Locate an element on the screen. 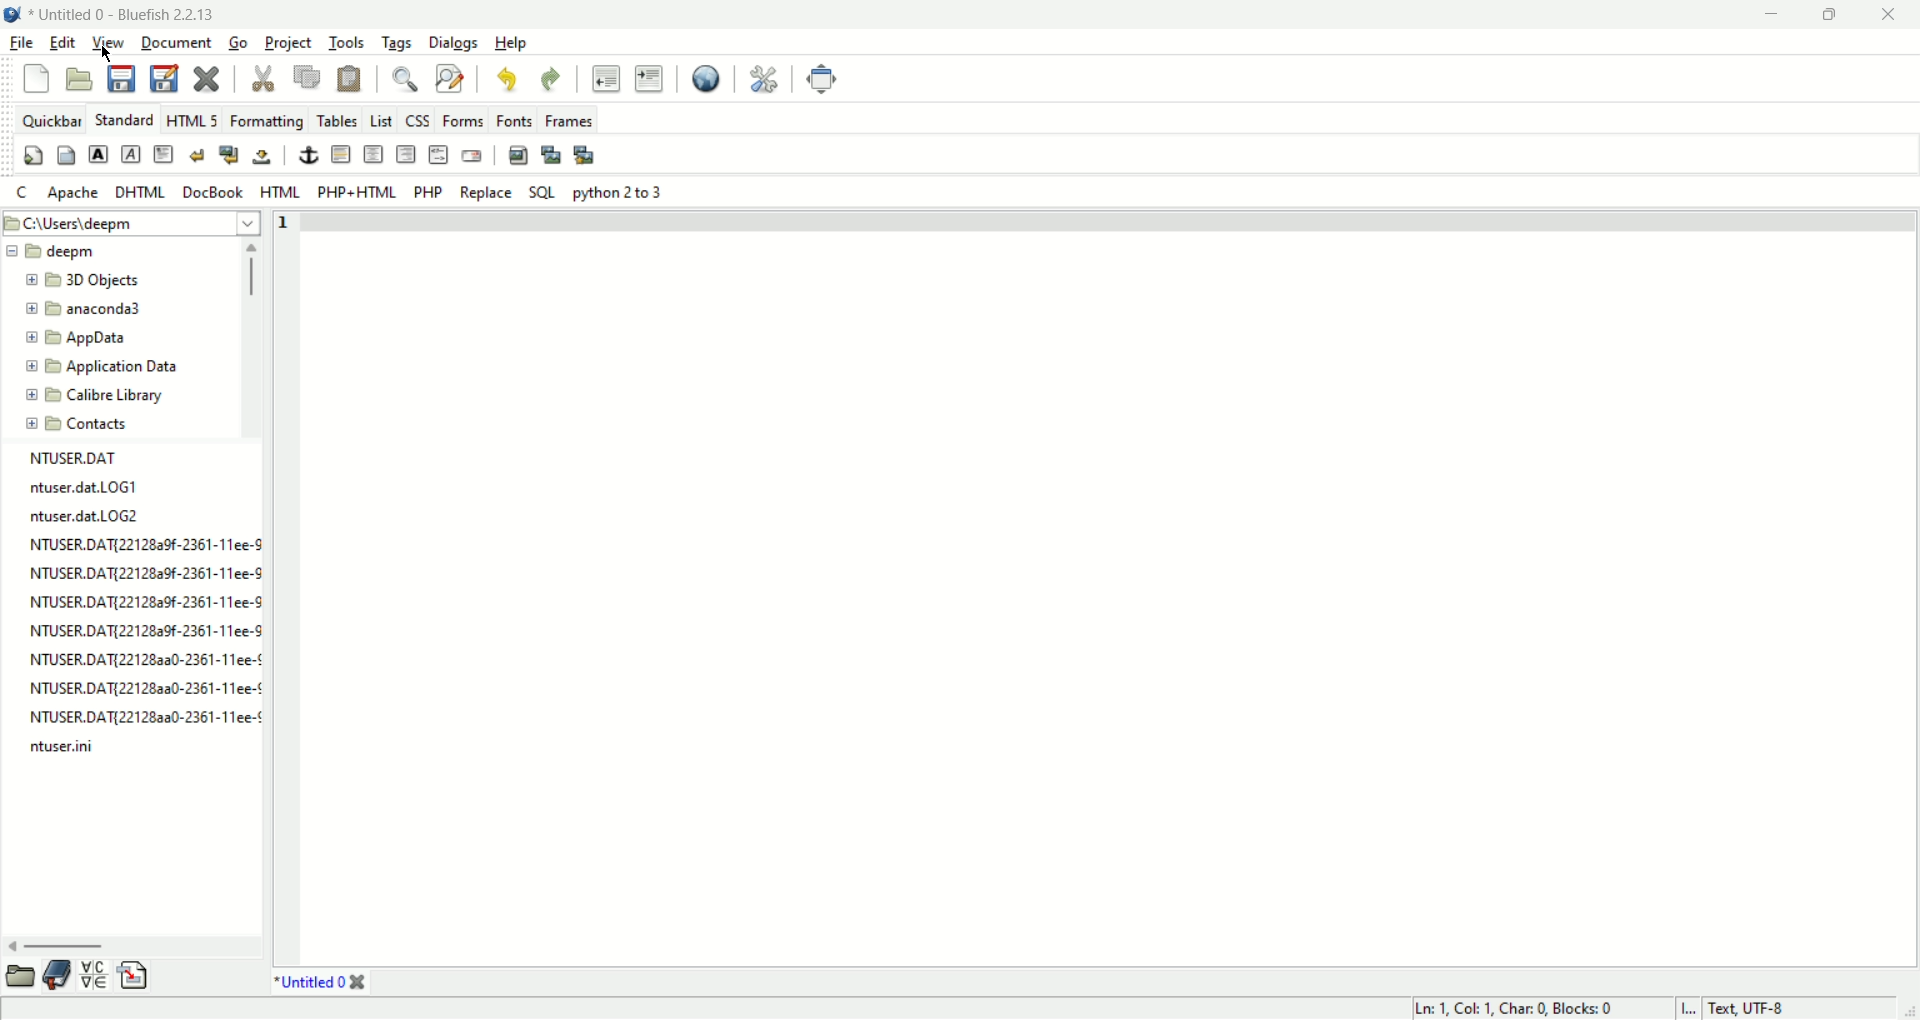 This screenshot has height=1020, width=1920. python 2 to 3 is located at coordinates (621, 193).